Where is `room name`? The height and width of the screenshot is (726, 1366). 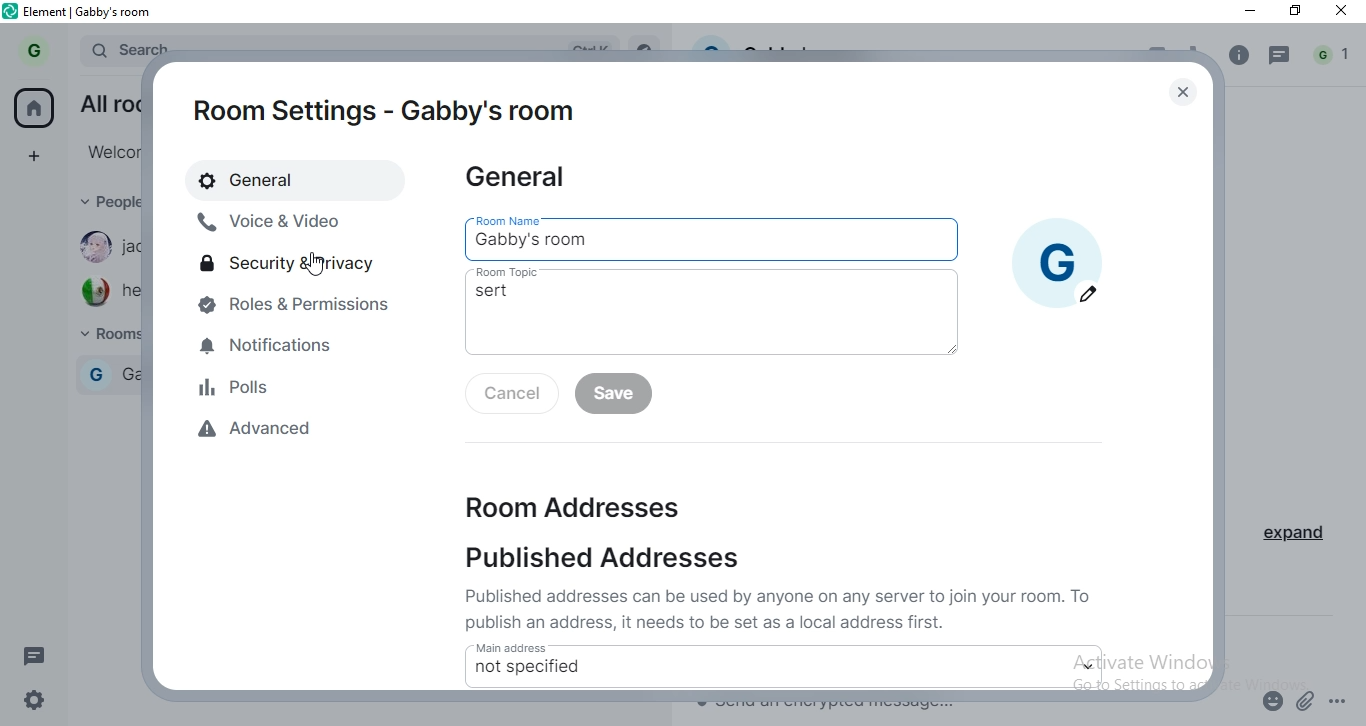 room name is located at coordinates (507, 220).